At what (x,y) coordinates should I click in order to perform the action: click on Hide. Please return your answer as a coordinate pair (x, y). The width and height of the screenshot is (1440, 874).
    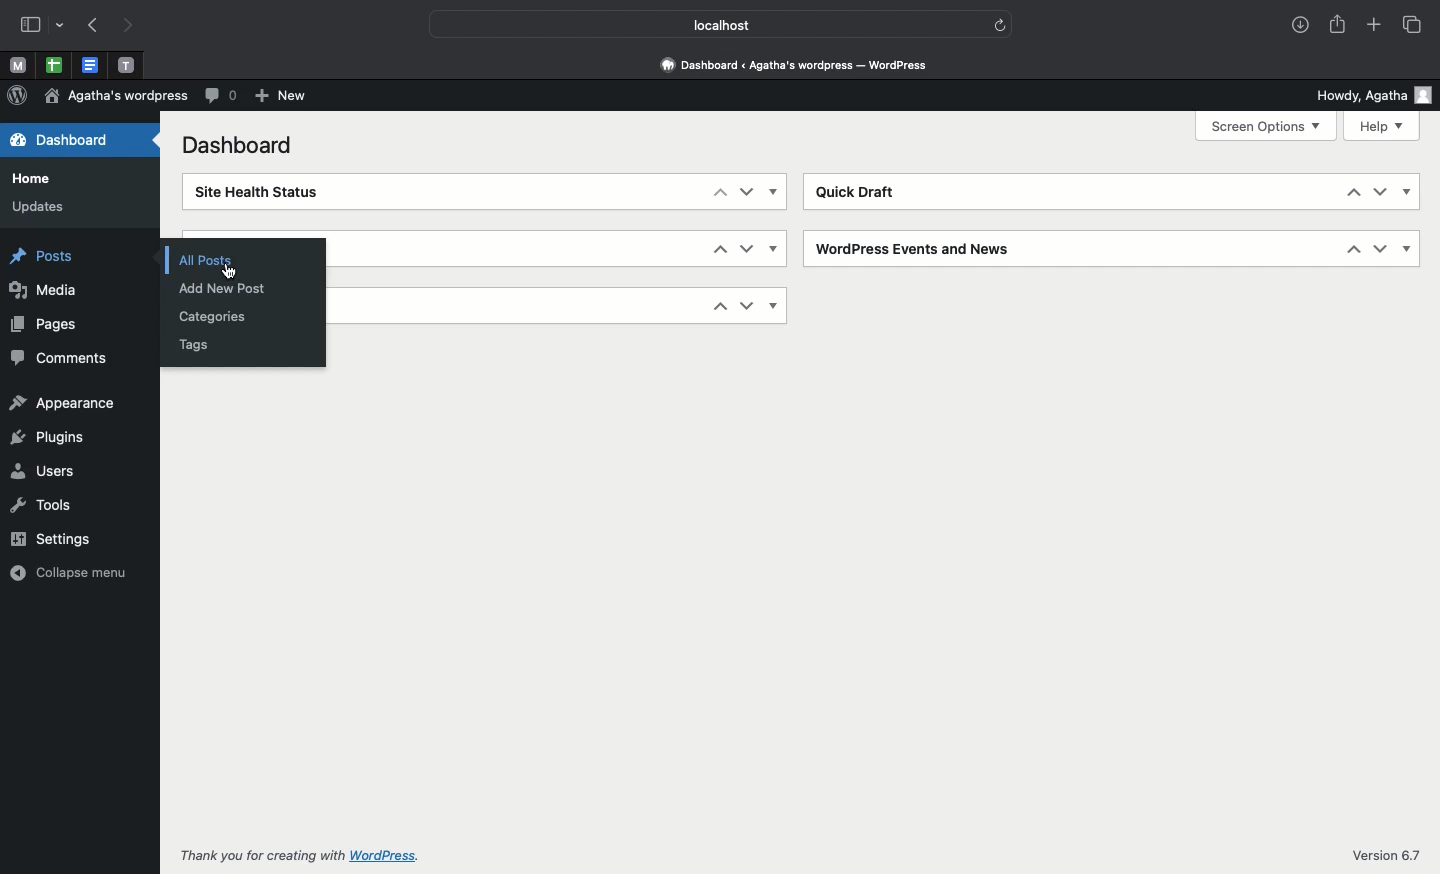
    Looking at the image, I should click on (1404, 250).